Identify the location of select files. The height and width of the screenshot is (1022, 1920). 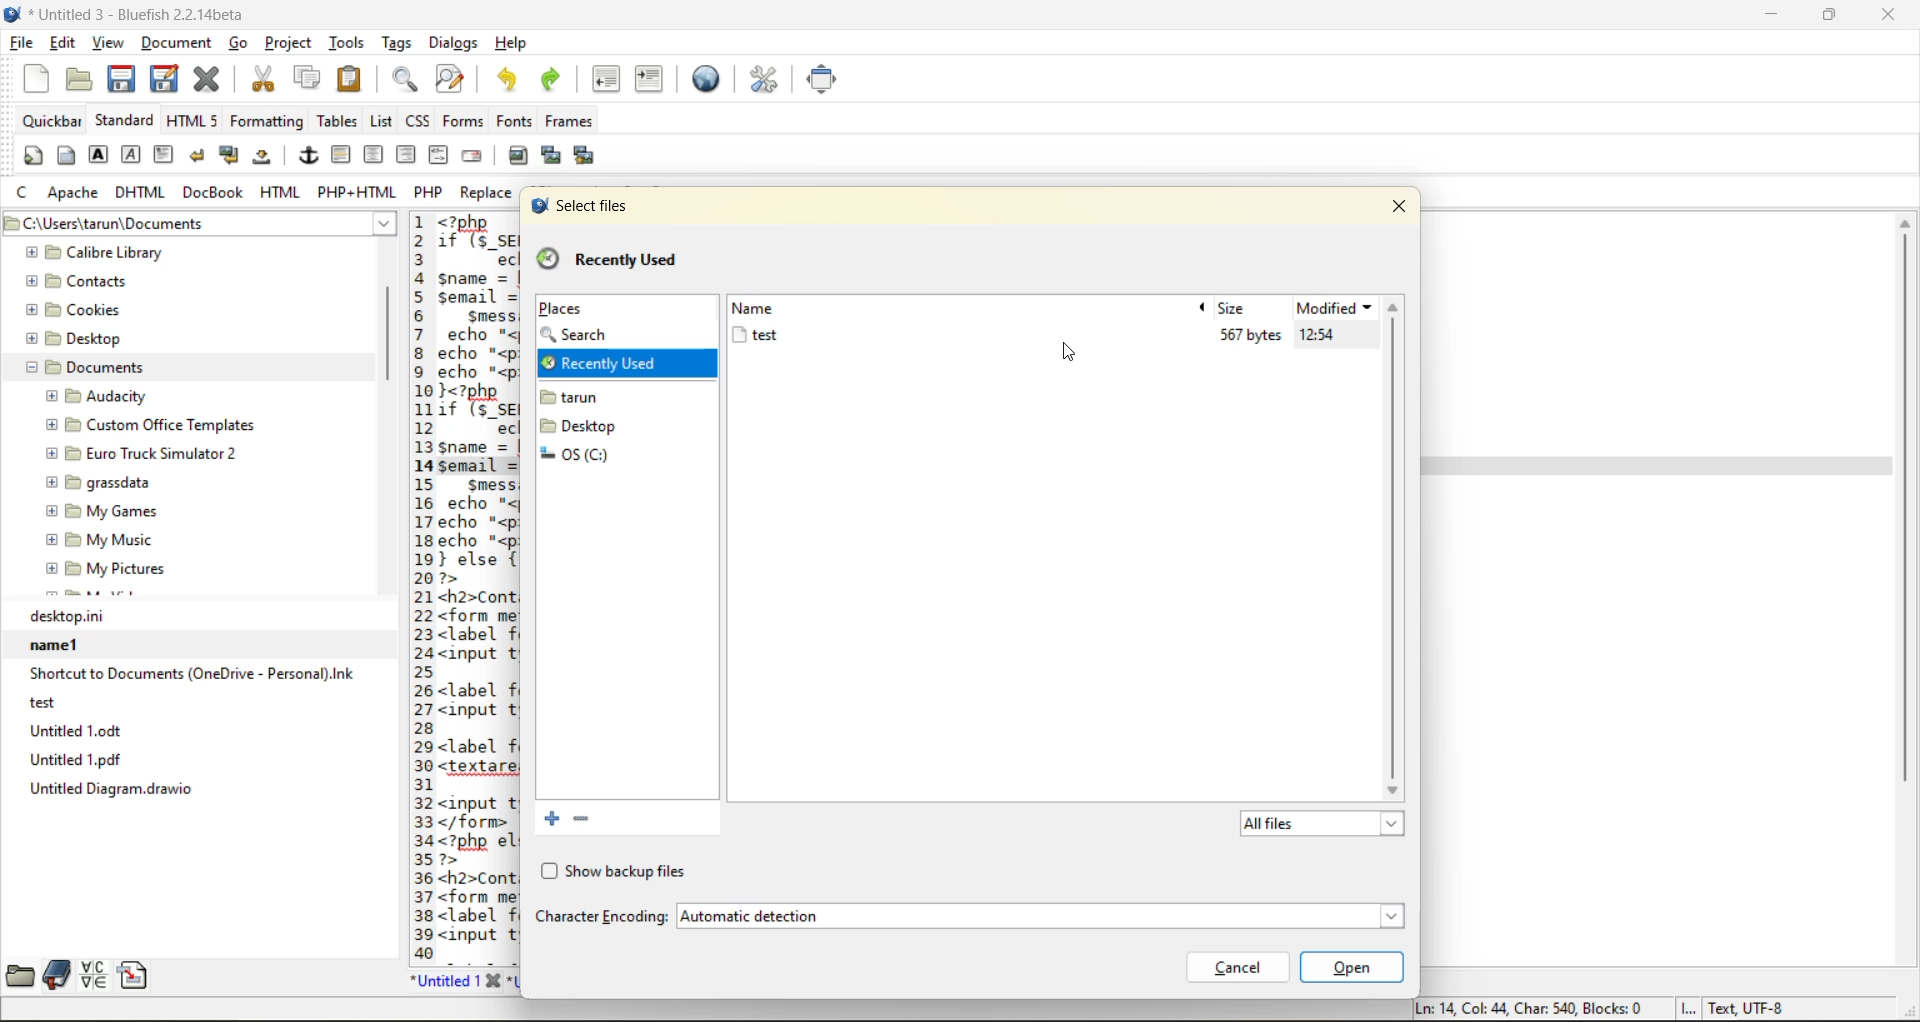
(577, 205).